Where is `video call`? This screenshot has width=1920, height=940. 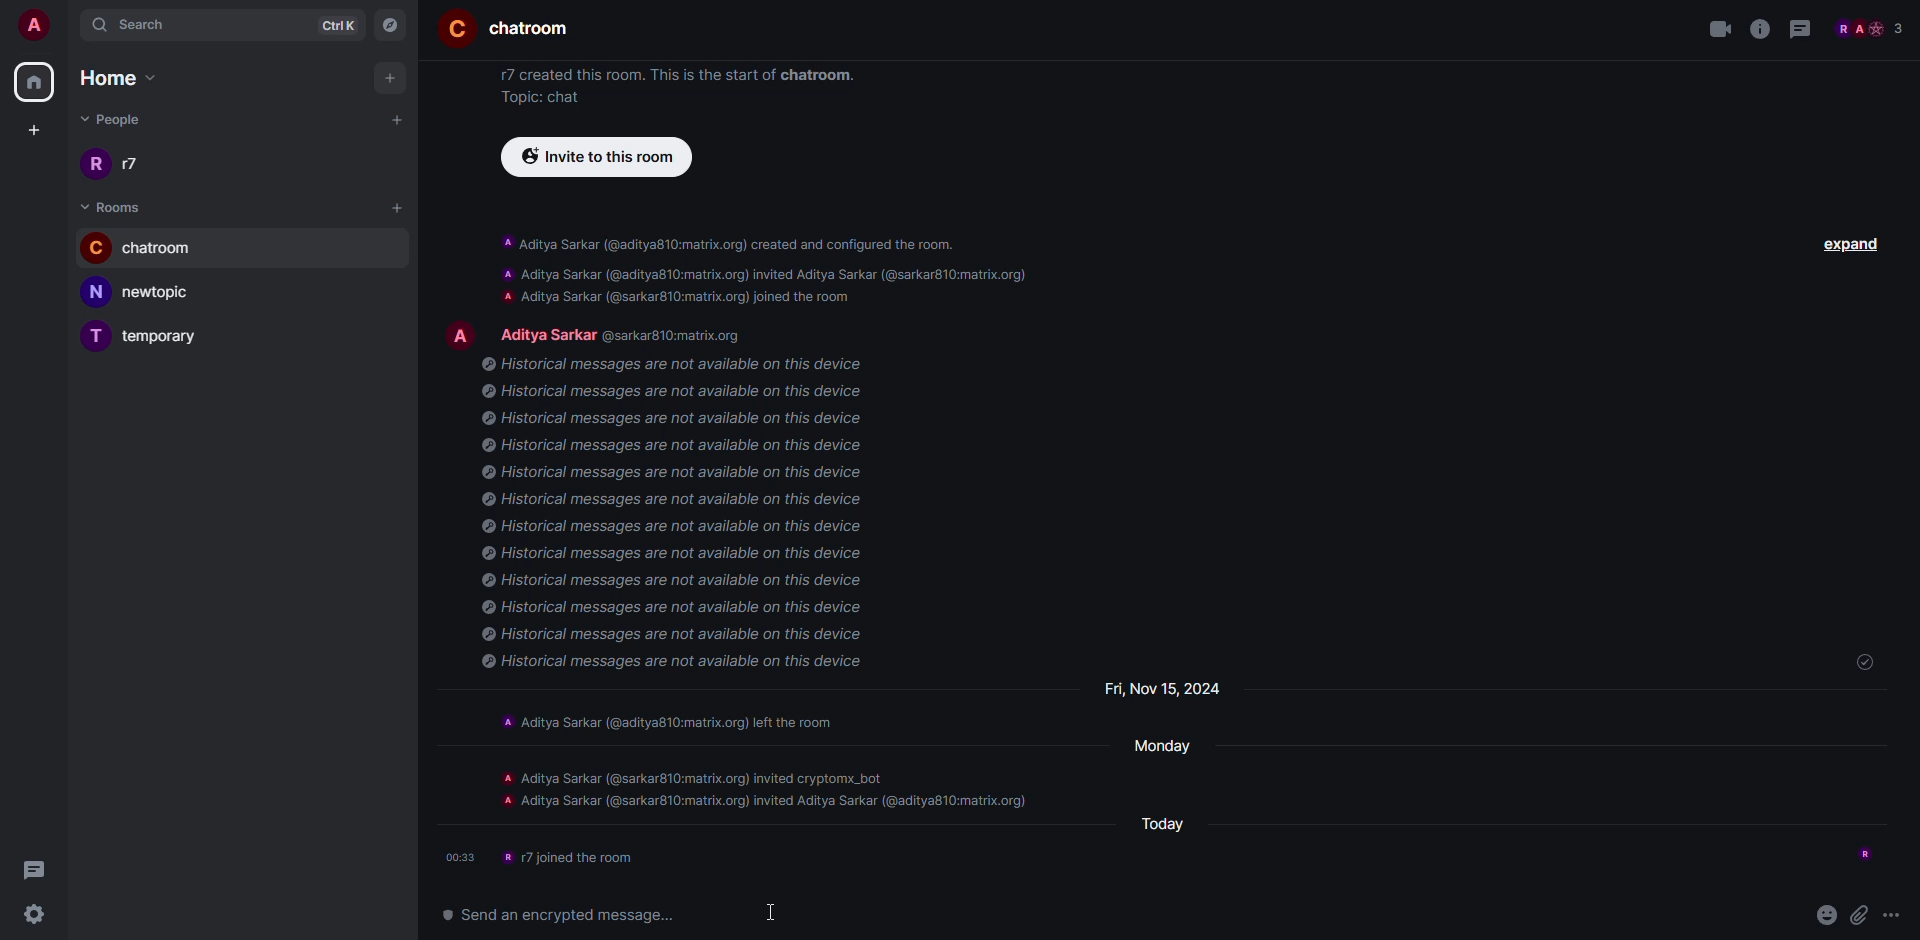 video call is located at coordinates (1714, 31).